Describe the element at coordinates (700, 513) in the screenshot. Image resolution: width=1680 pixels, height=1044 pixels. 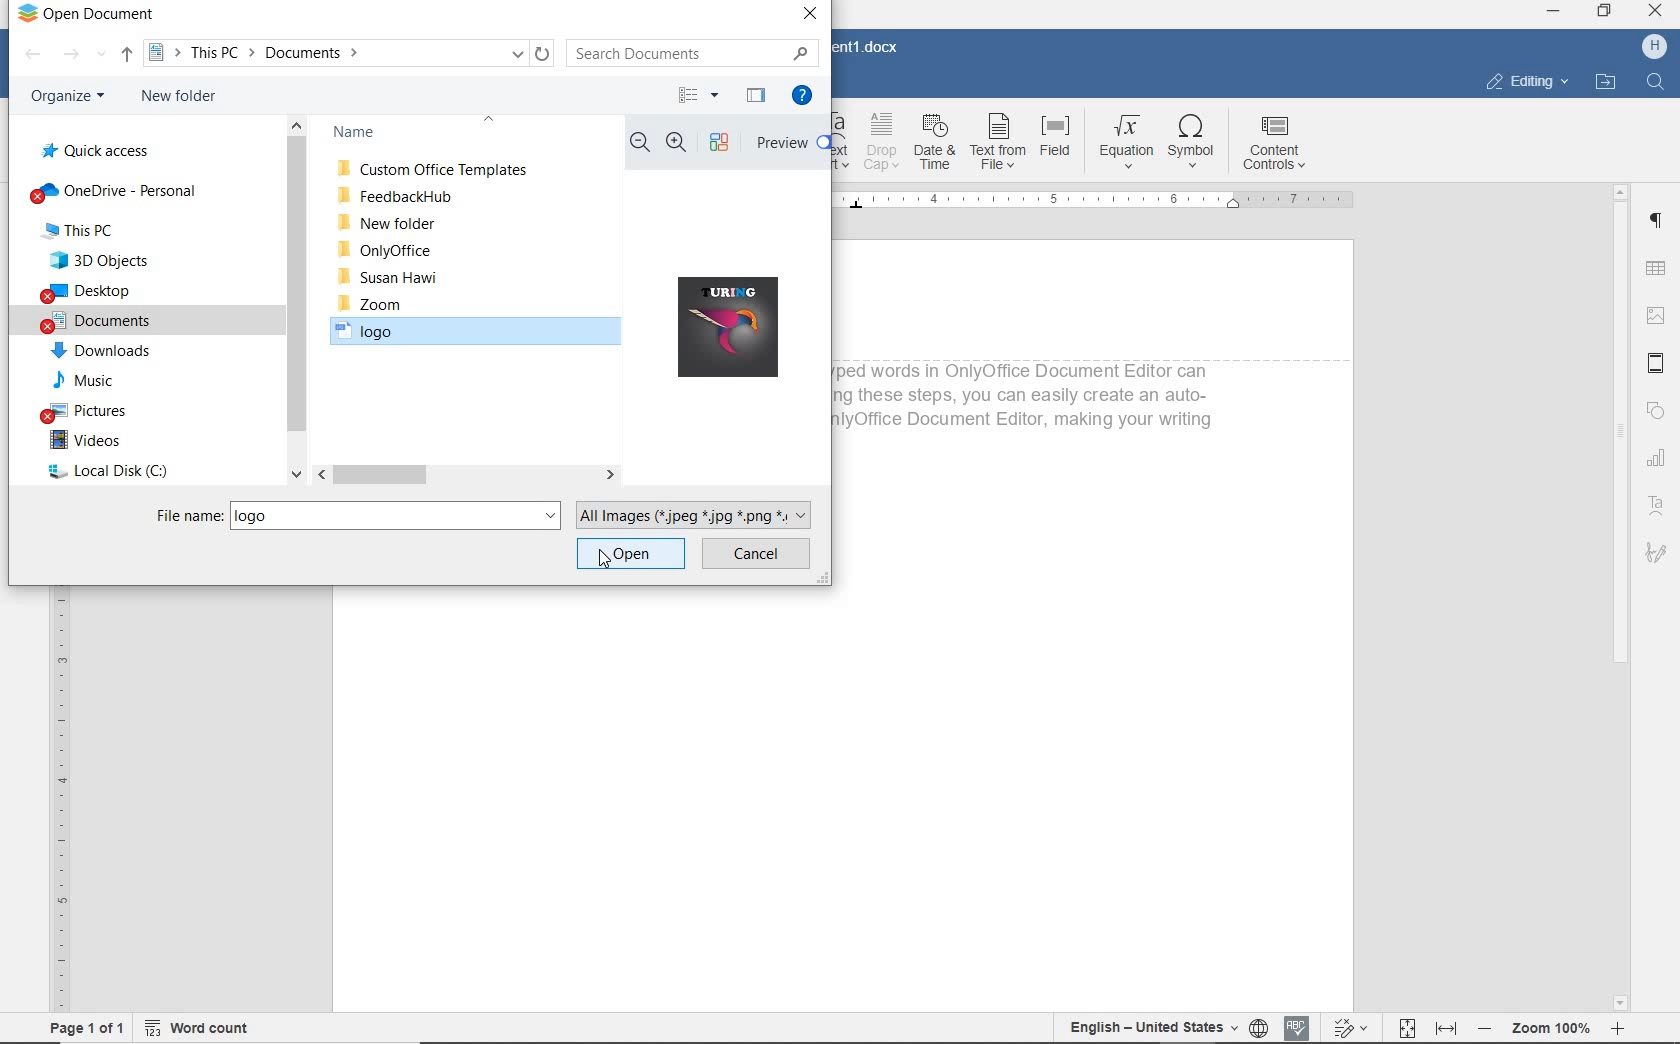
I see `ALL IMAGES (JPEG, JPG, PNG)` at that location.